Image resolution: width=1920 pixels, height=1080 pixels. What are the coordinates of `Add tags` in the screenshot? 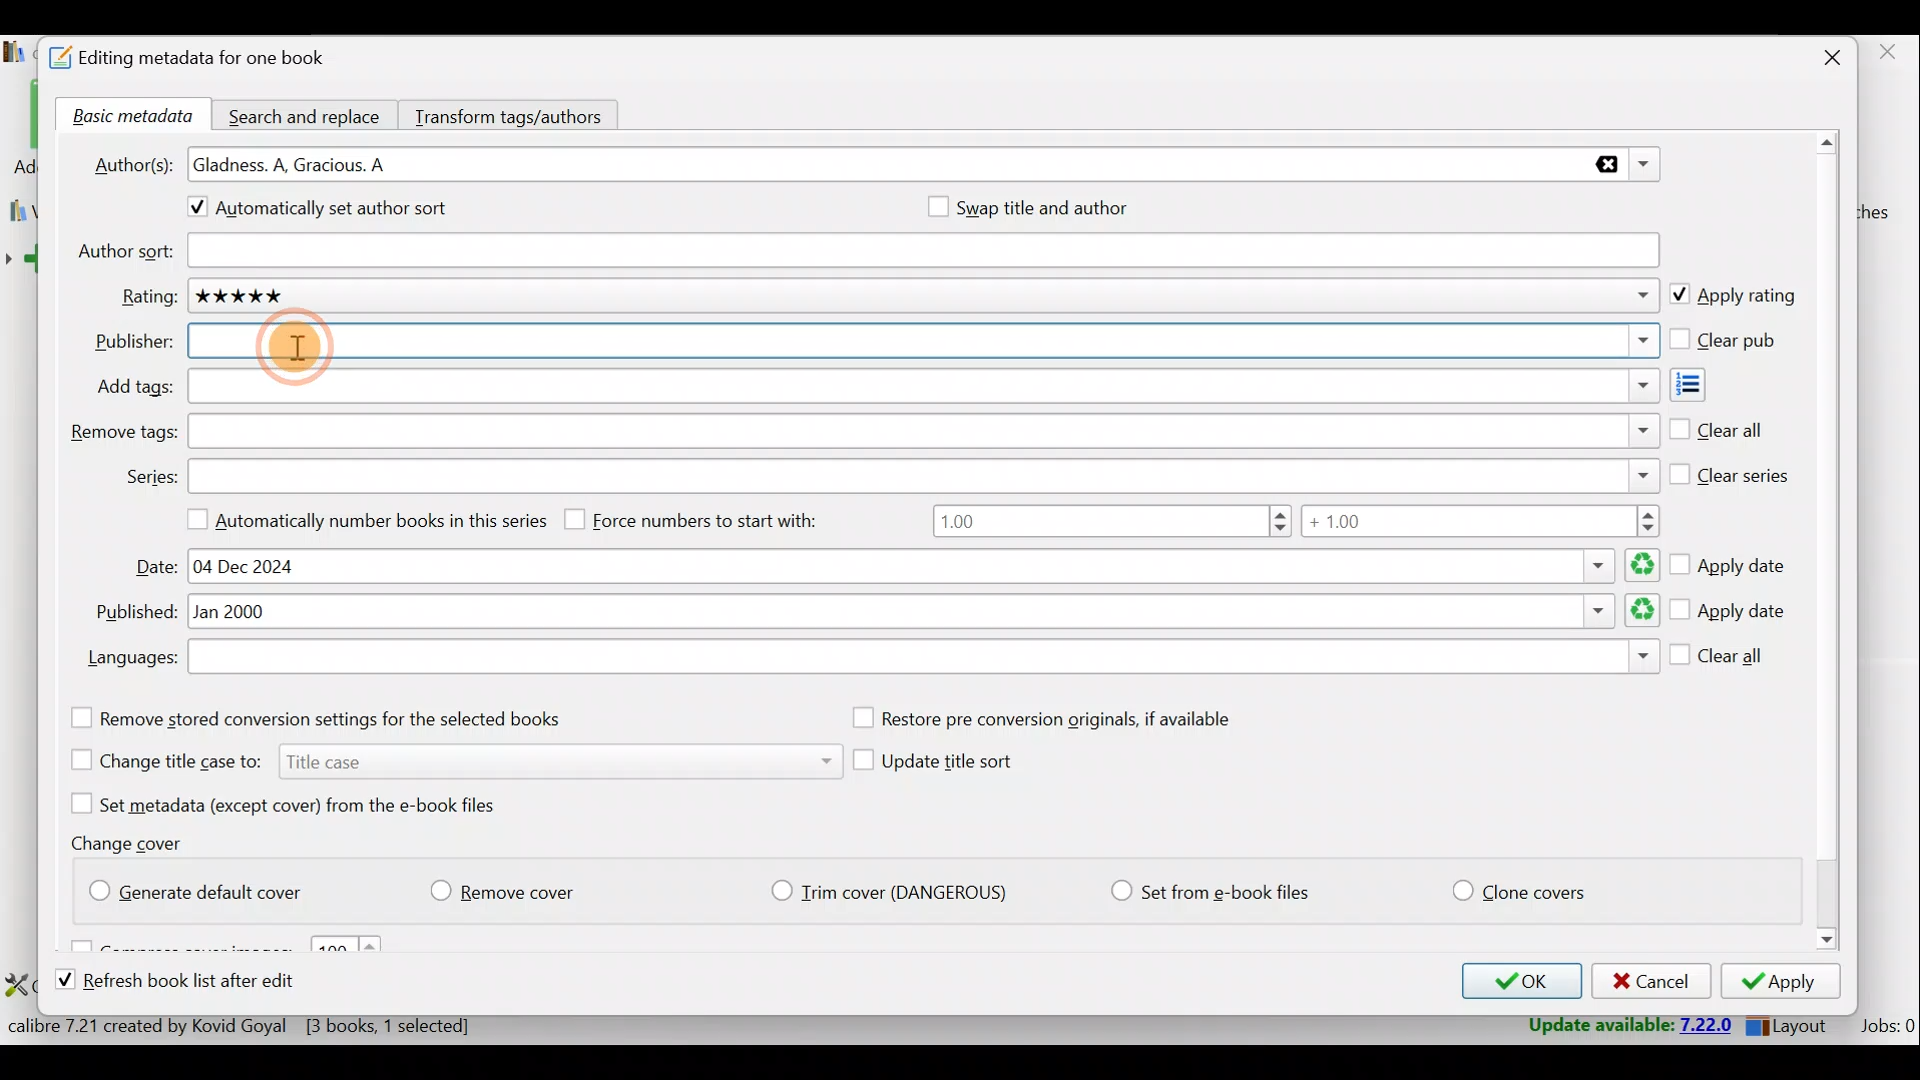 It's located at (920, 387).